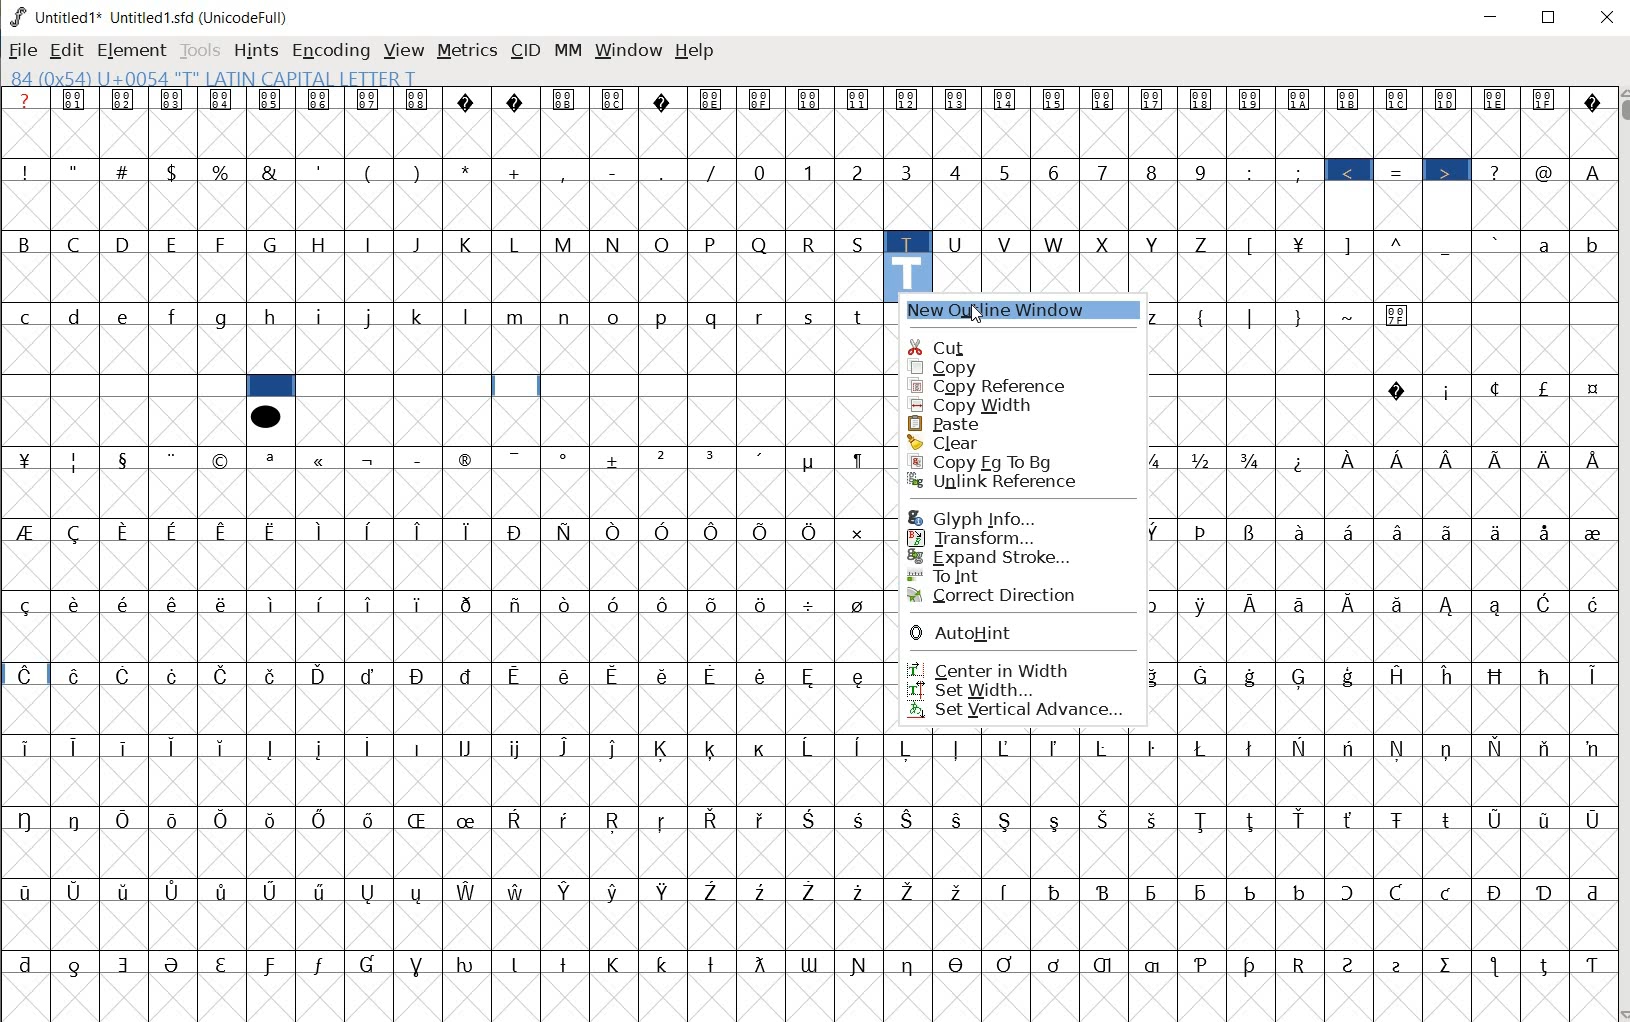 The image size is (1630, 1022). What do you see at coordinates (370, 964) in the screenshot?
I see `Symbol` at bounding box center [370, 964].